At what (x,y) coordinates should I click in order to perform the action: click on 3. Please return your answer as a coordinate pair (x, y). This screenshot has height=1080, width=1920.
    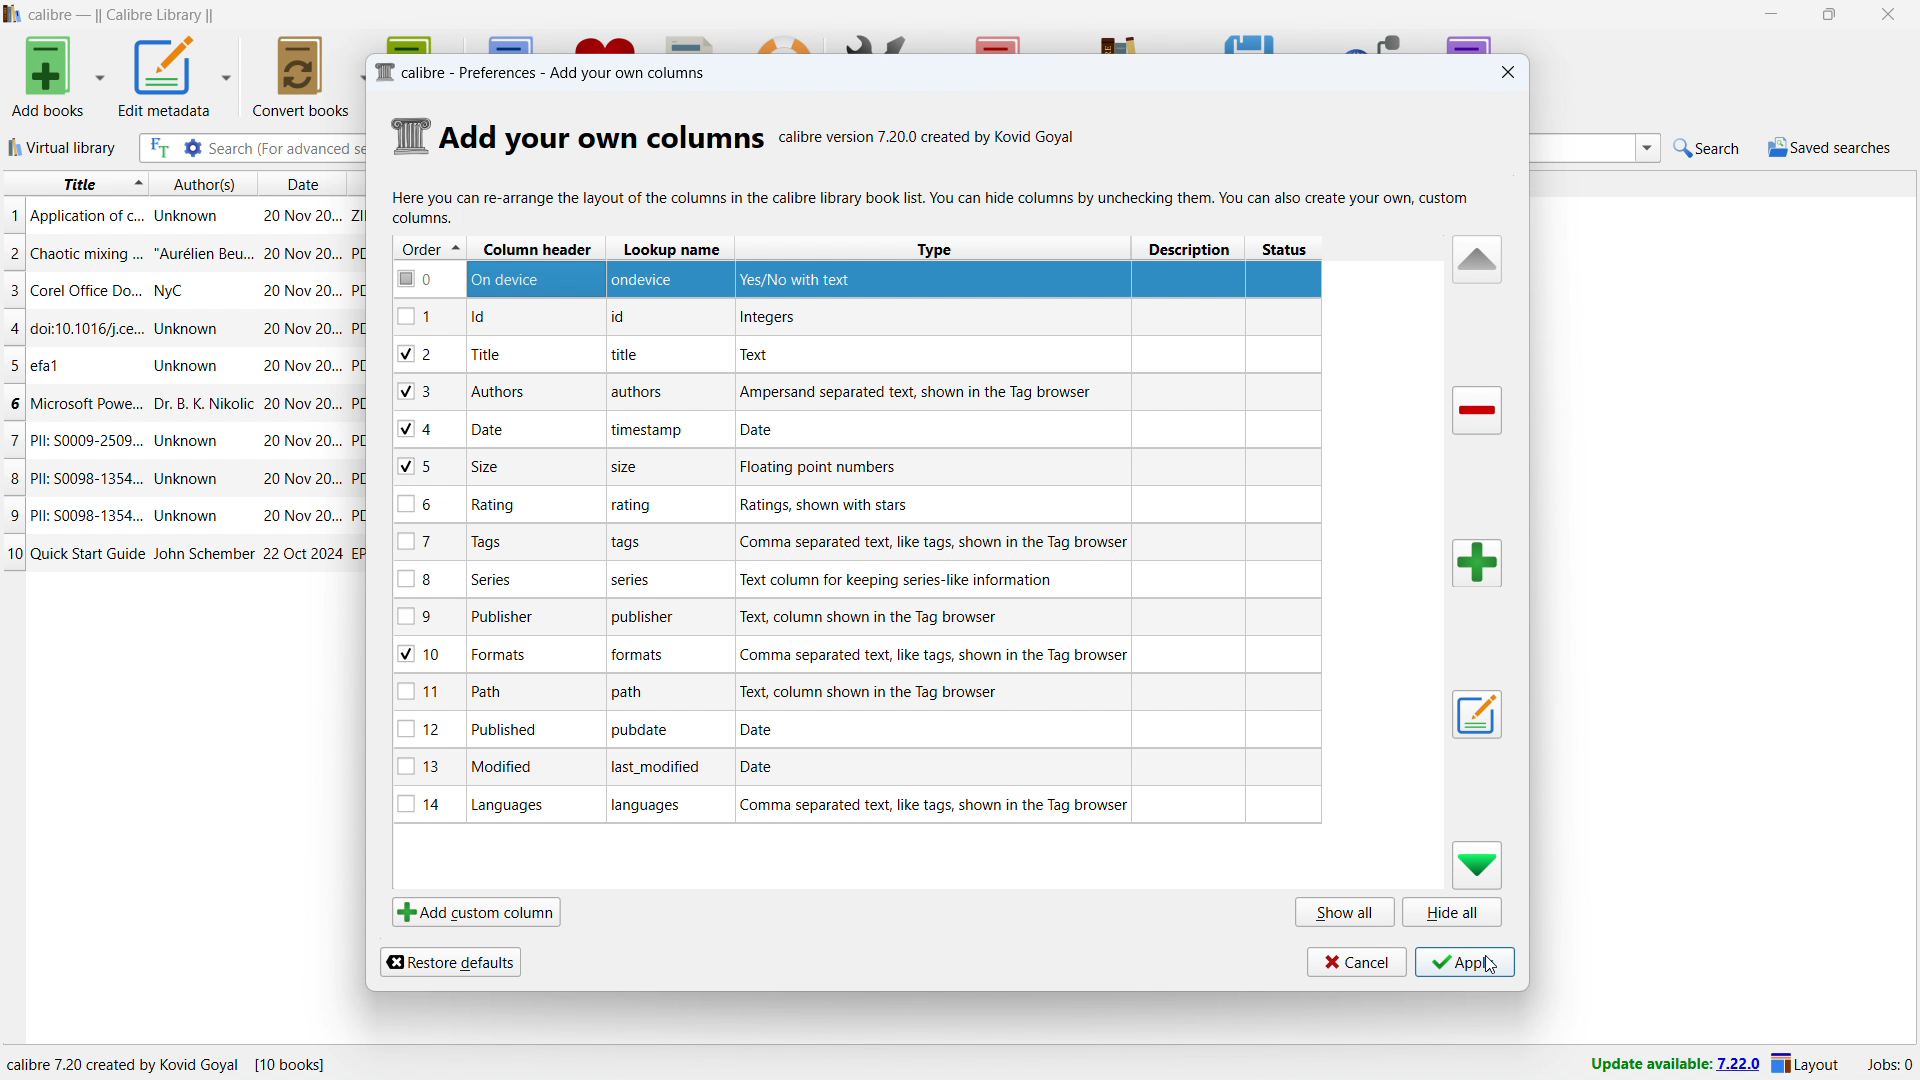
    Looking at the image, I should click on (12, 290).